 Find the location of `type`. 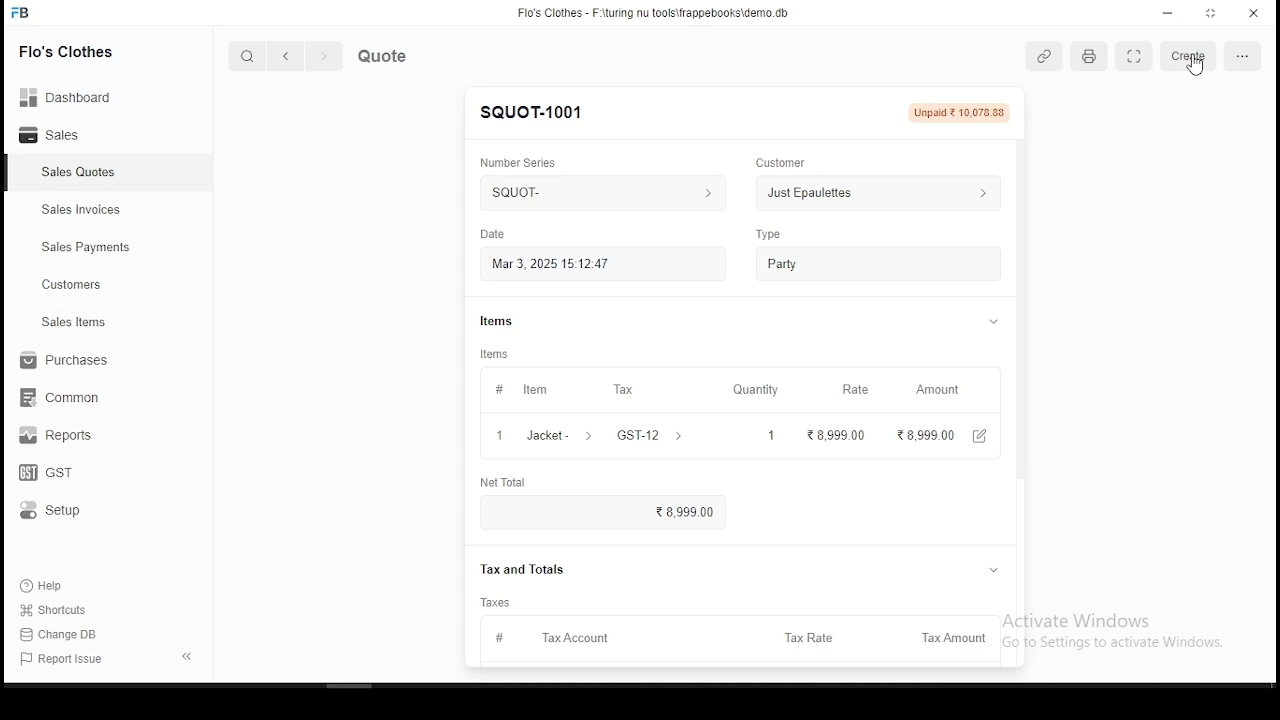

type is located at coordinates (769, 231).